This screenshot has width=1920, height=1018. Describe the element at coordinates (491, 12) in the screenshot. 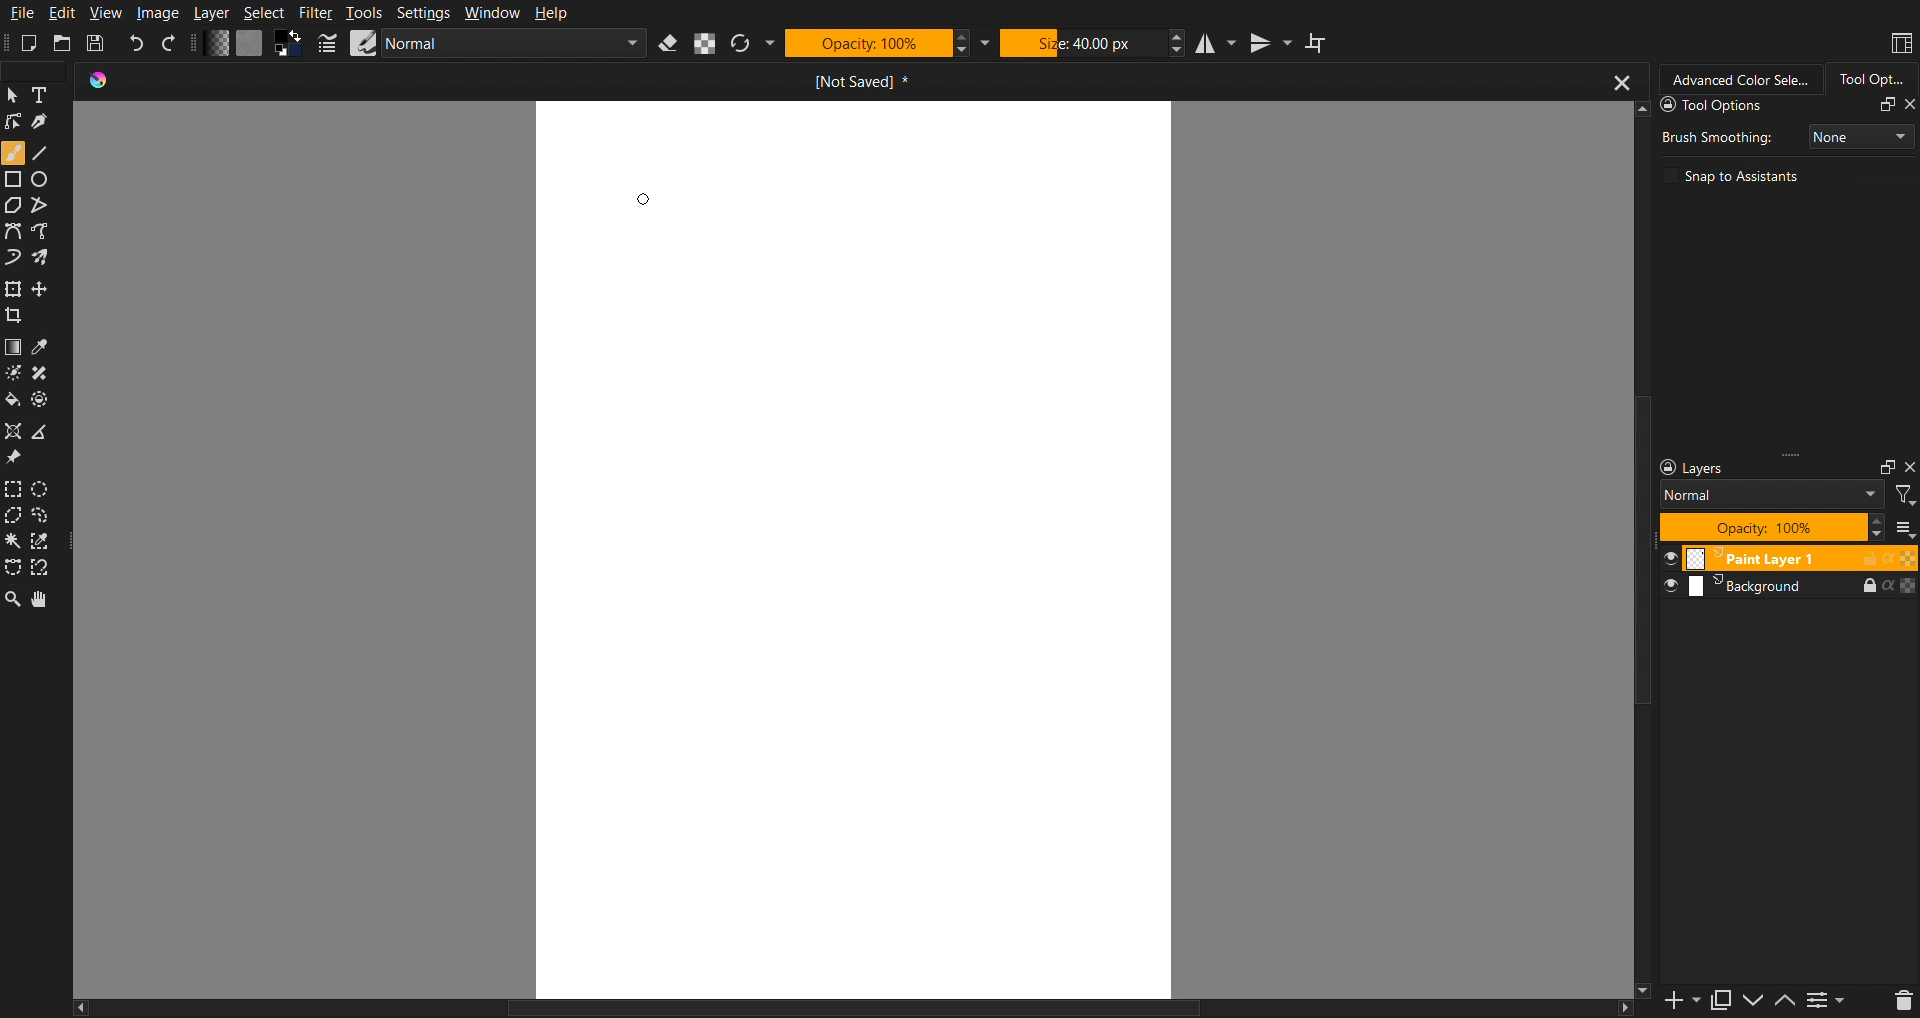

I see `Window` at that location.